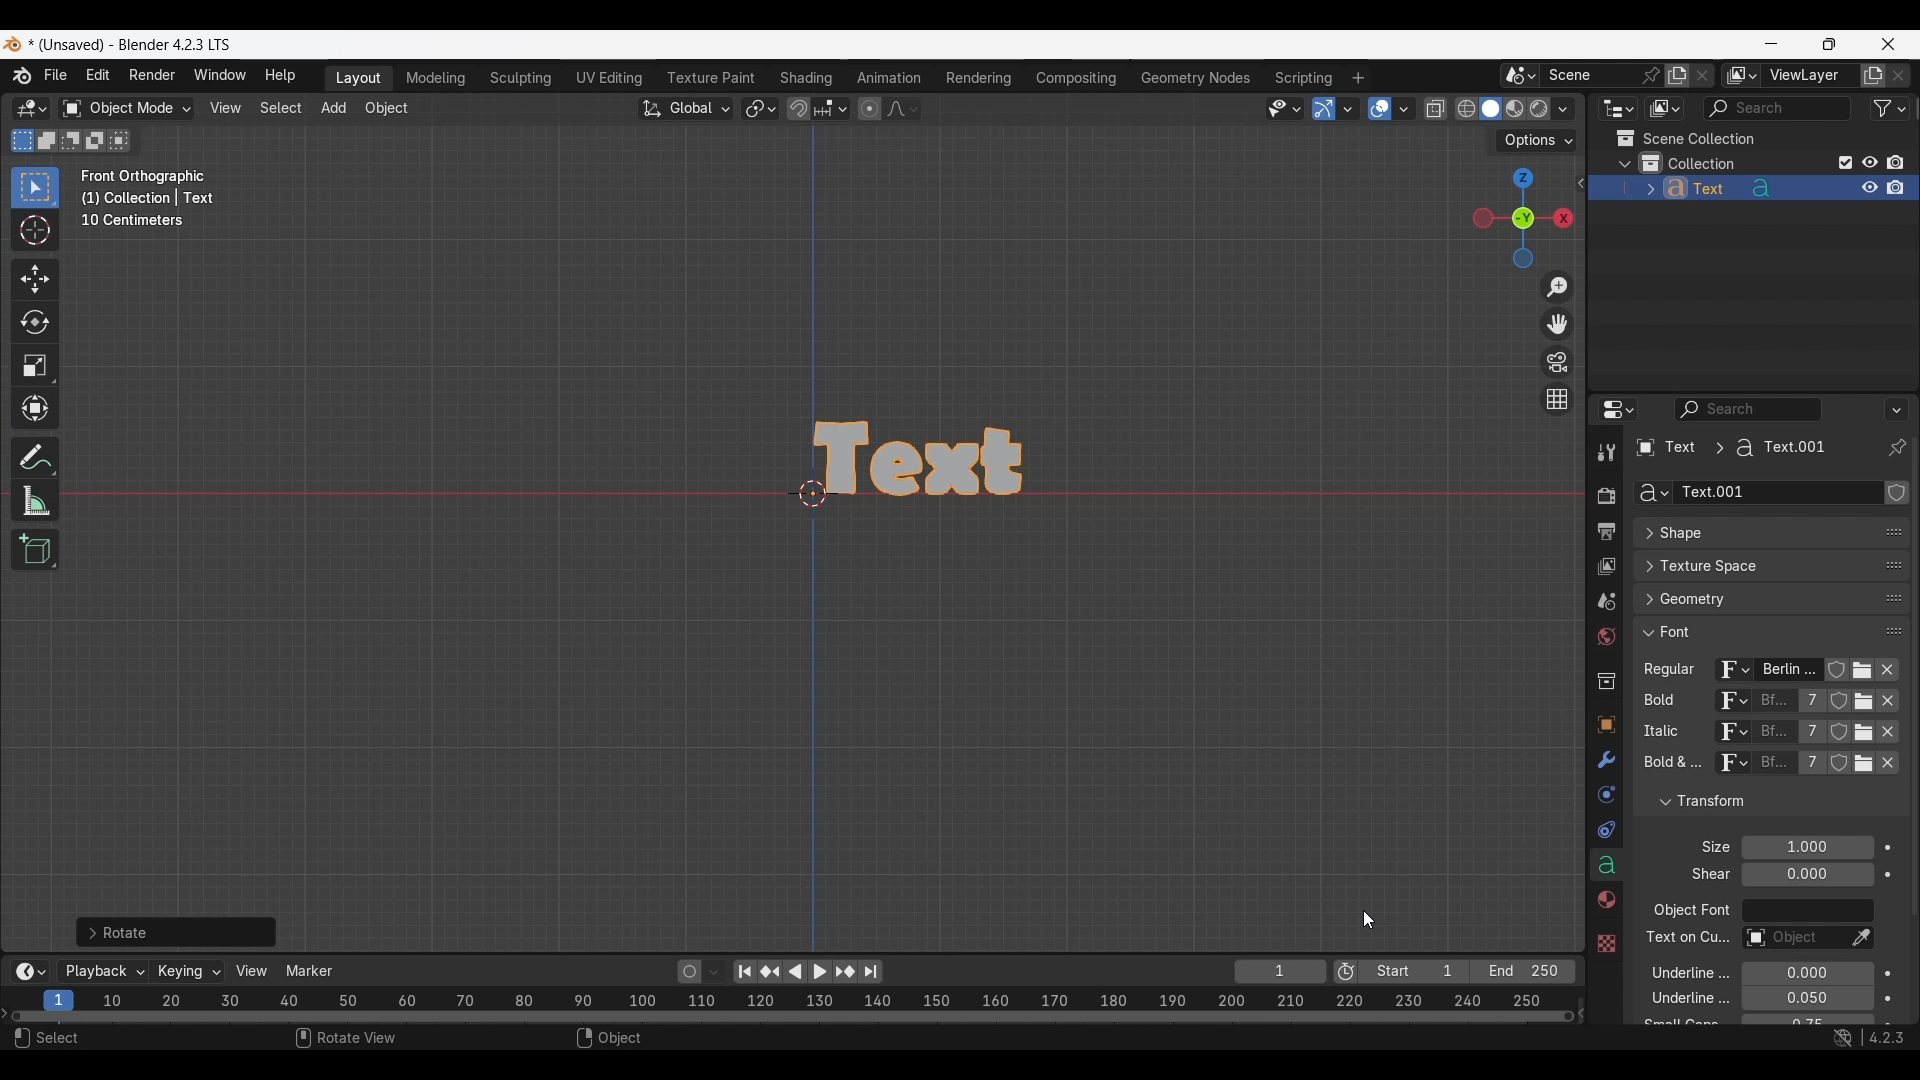  Describe the element at coordinates (1606, 452) in the screenshot. I see `Tool` at that location.